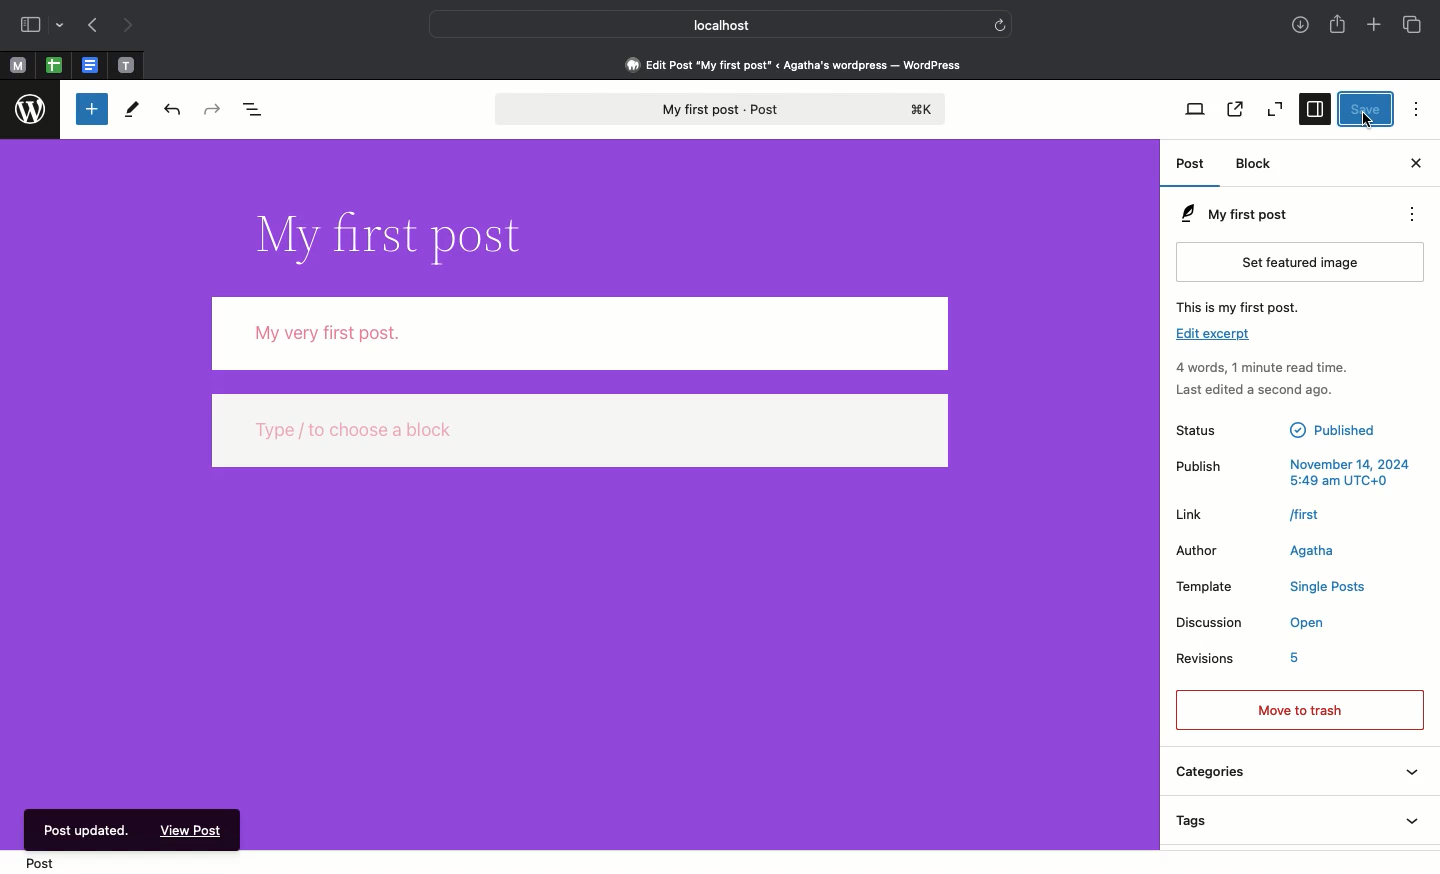  Describe the element at coordinates (1214, 337) in the screenshot. I see `edit excerpt` at that location.